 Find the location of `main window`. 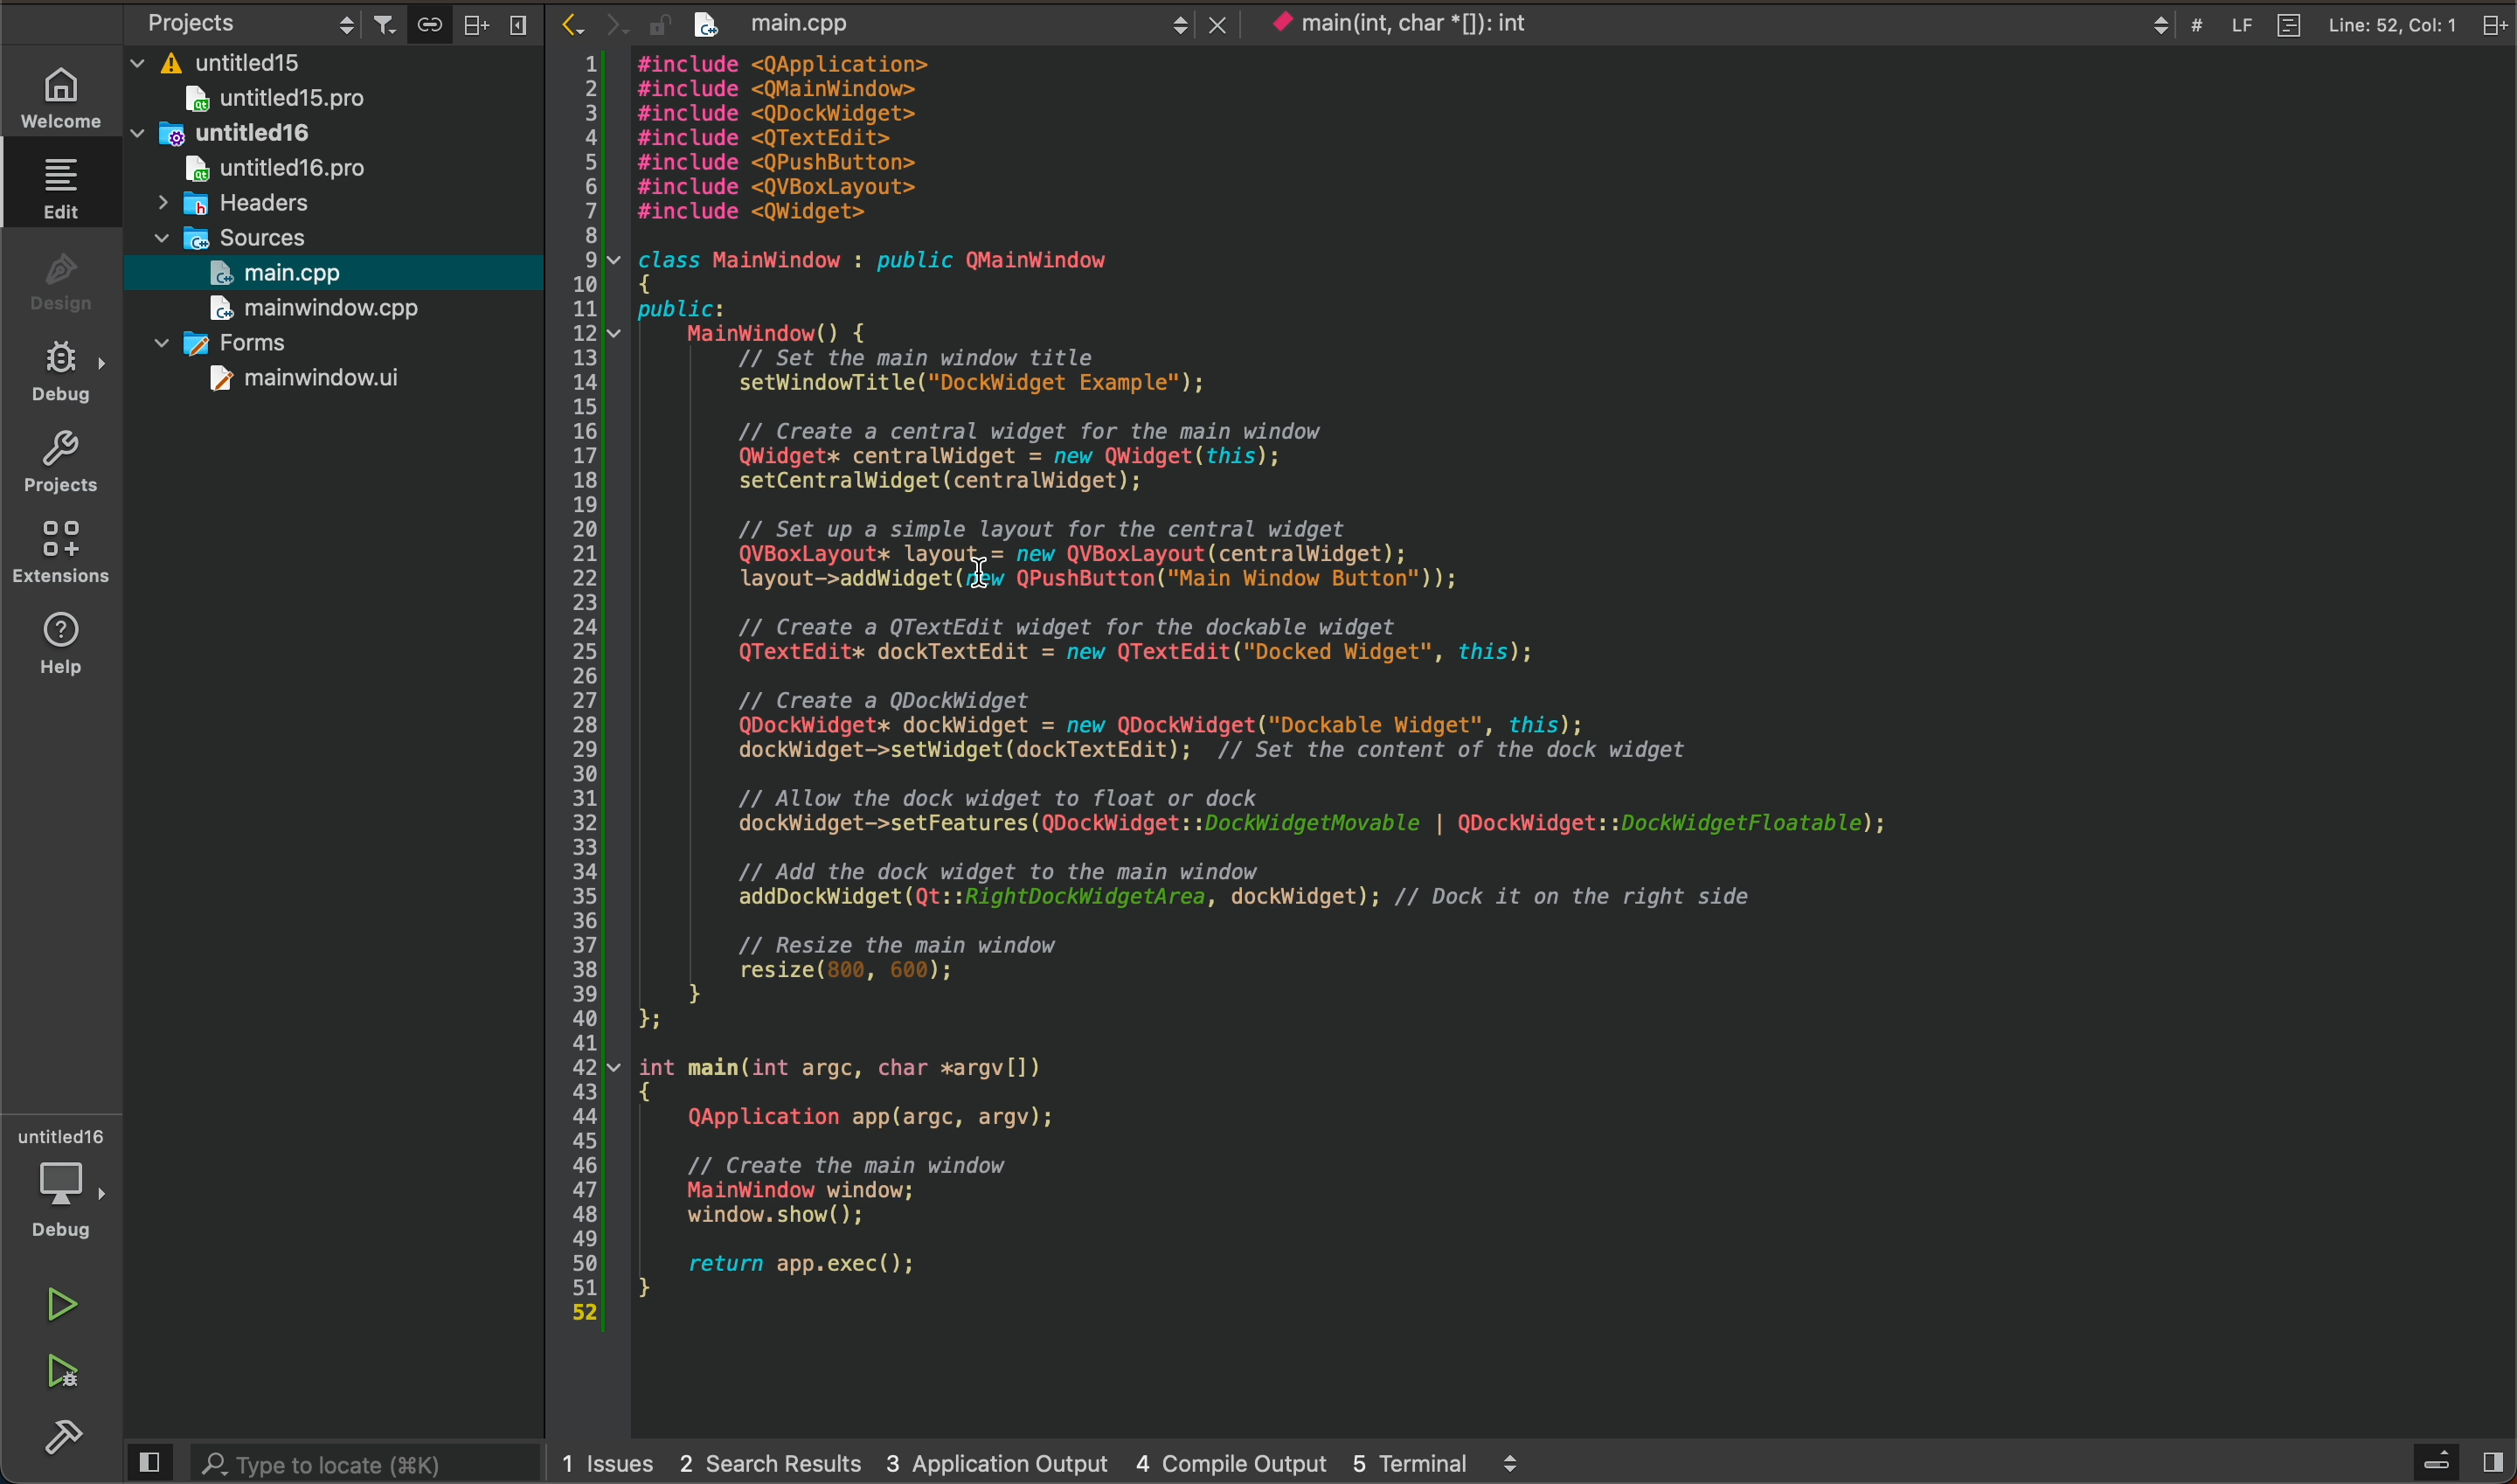

main window is located at coordinates (328, 307).